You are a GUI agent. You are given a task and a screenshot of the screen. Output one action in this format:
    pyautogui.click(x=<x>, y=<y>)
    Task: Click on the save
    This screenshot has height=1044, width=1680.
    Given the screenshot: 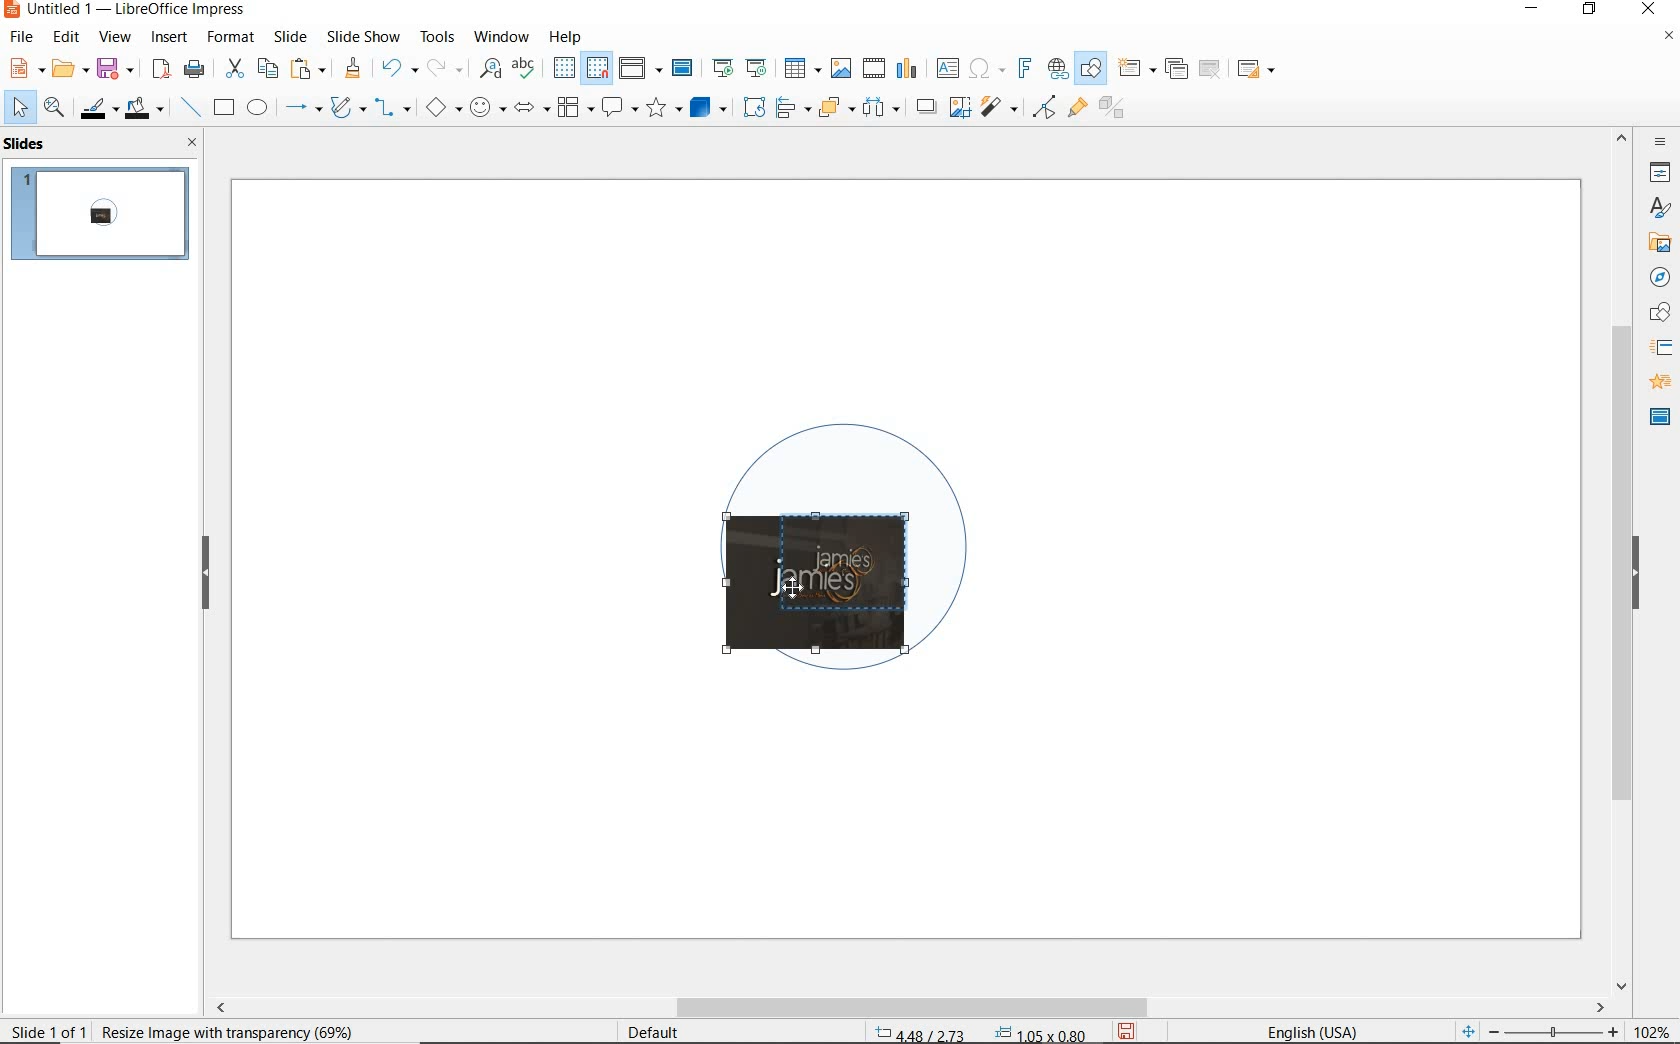 What is the action you would take?
    pyautogui.click(x=115, y=67)
    